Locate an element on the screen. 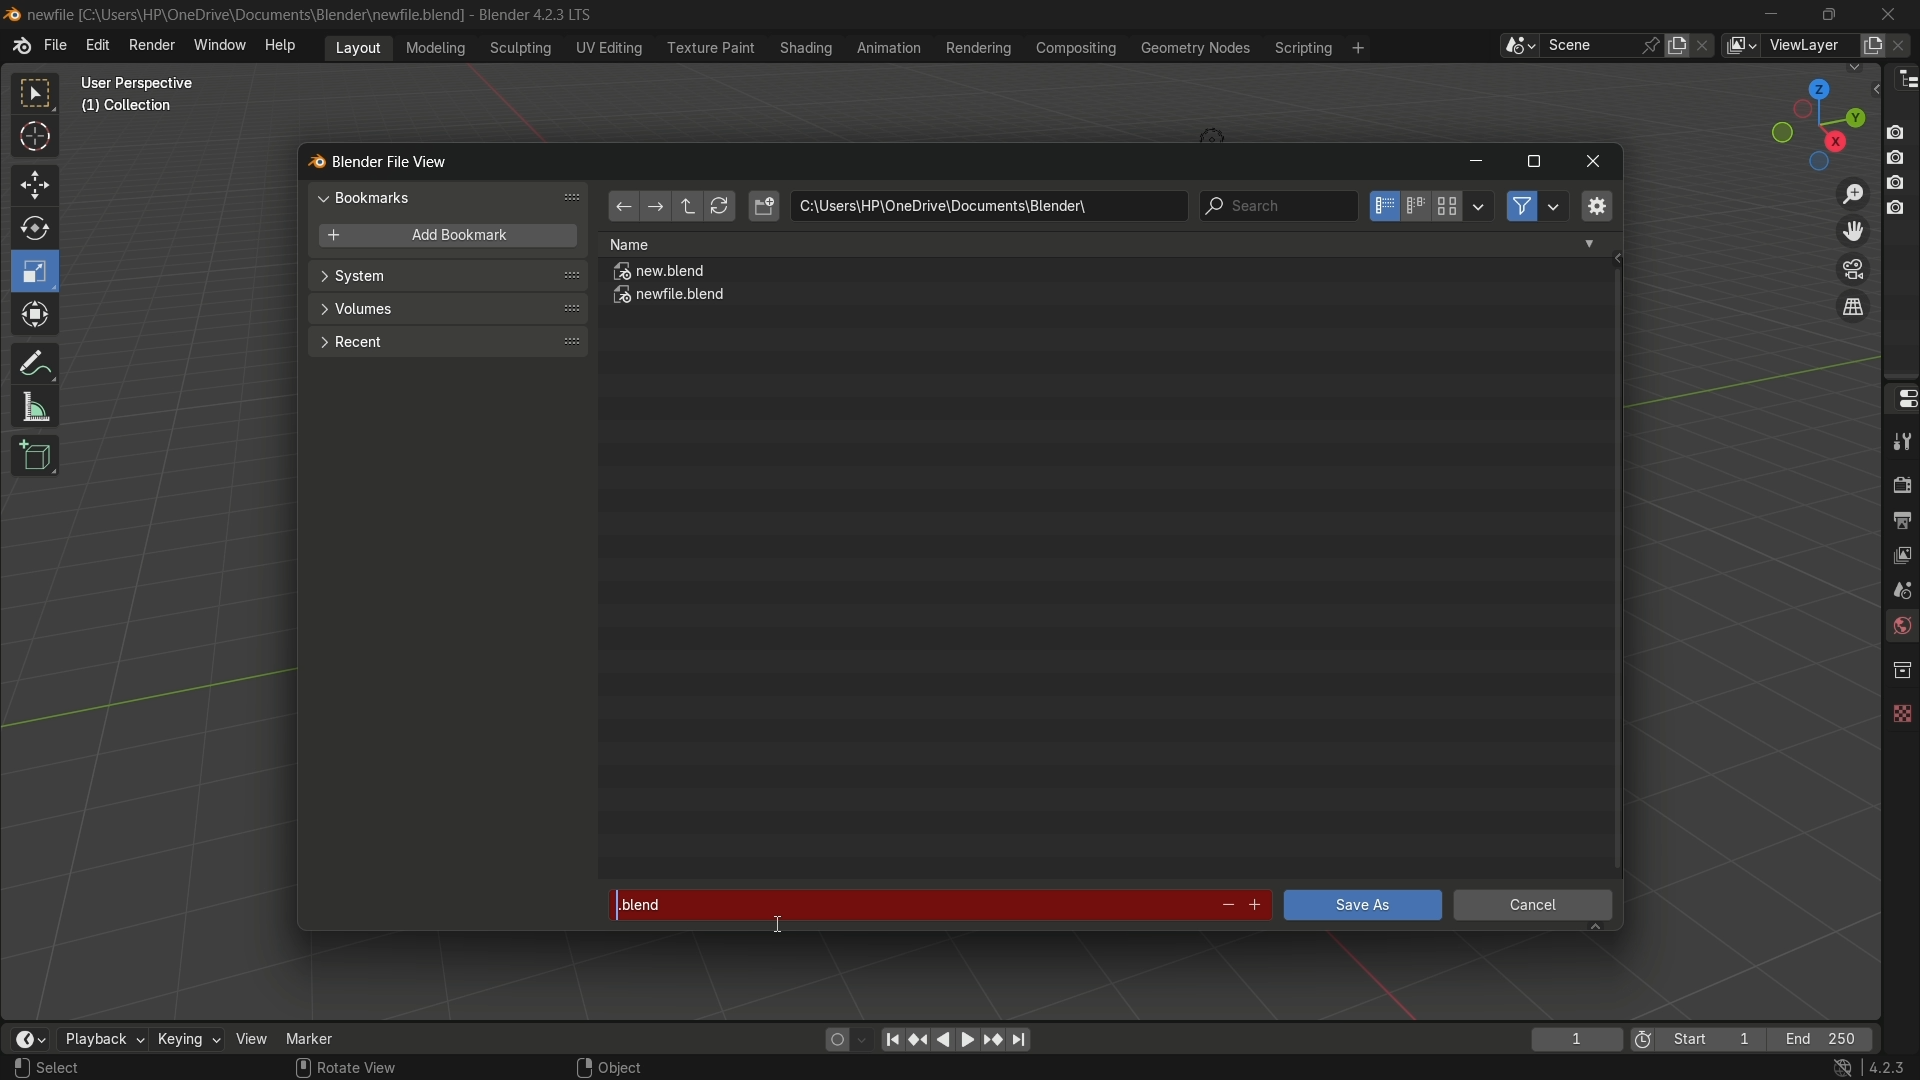 The height and width of the screenshot is (1080, 1920). render menu is located at coordinates (152, 43).